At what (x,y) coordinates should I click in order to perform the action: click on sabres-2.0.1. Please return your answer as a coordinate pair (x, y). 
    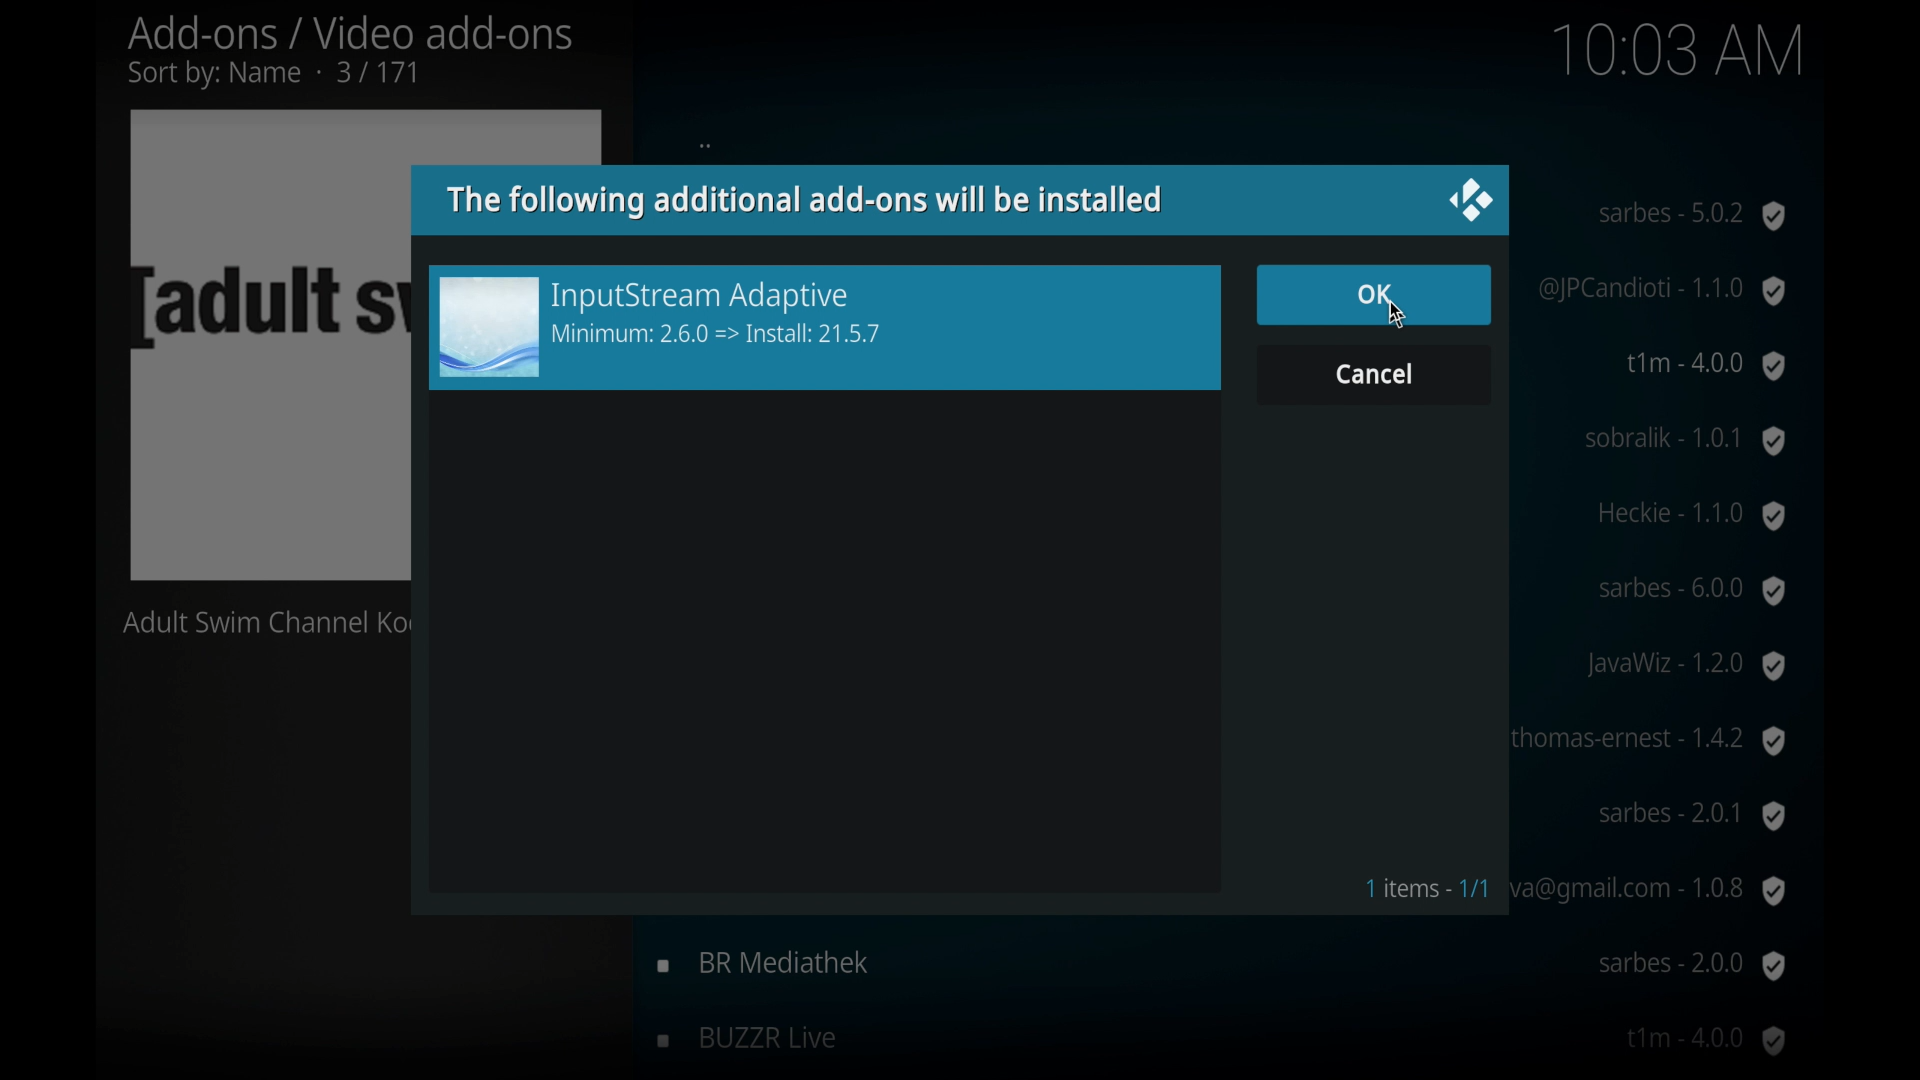
    Looking at the image, I should click on (1680, 813).